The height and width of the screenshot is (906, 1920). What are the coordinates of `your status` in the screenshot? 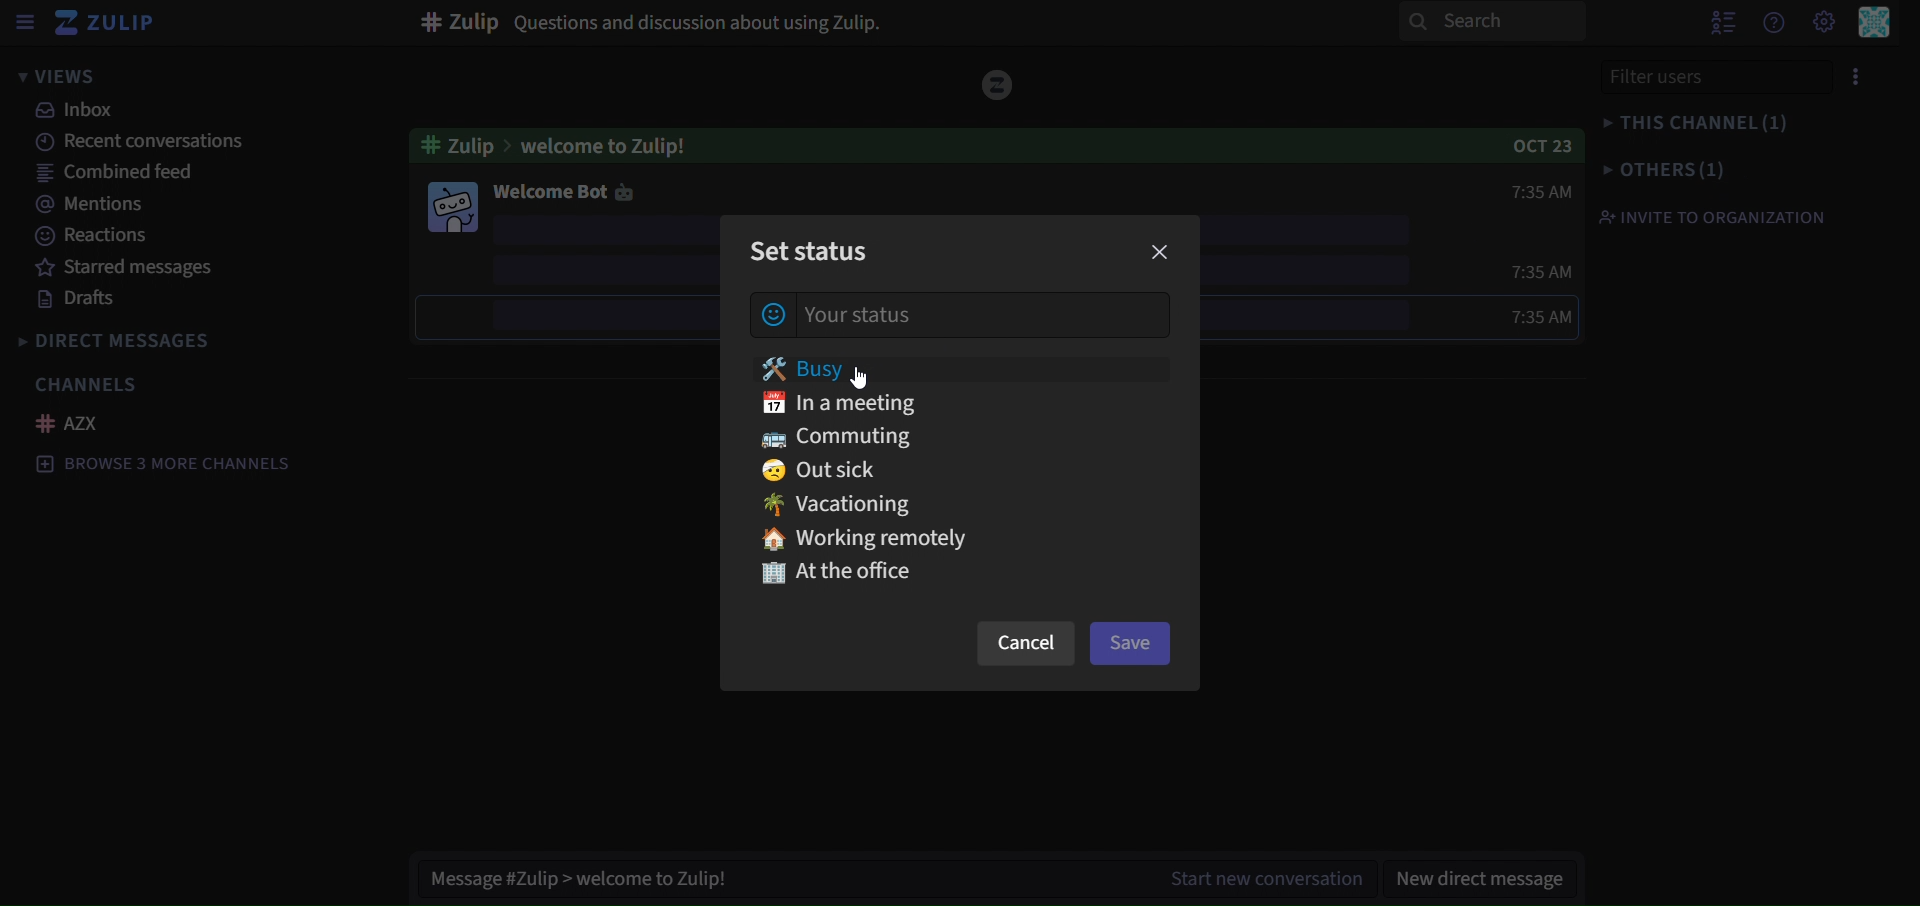 It's located at (918, 315).